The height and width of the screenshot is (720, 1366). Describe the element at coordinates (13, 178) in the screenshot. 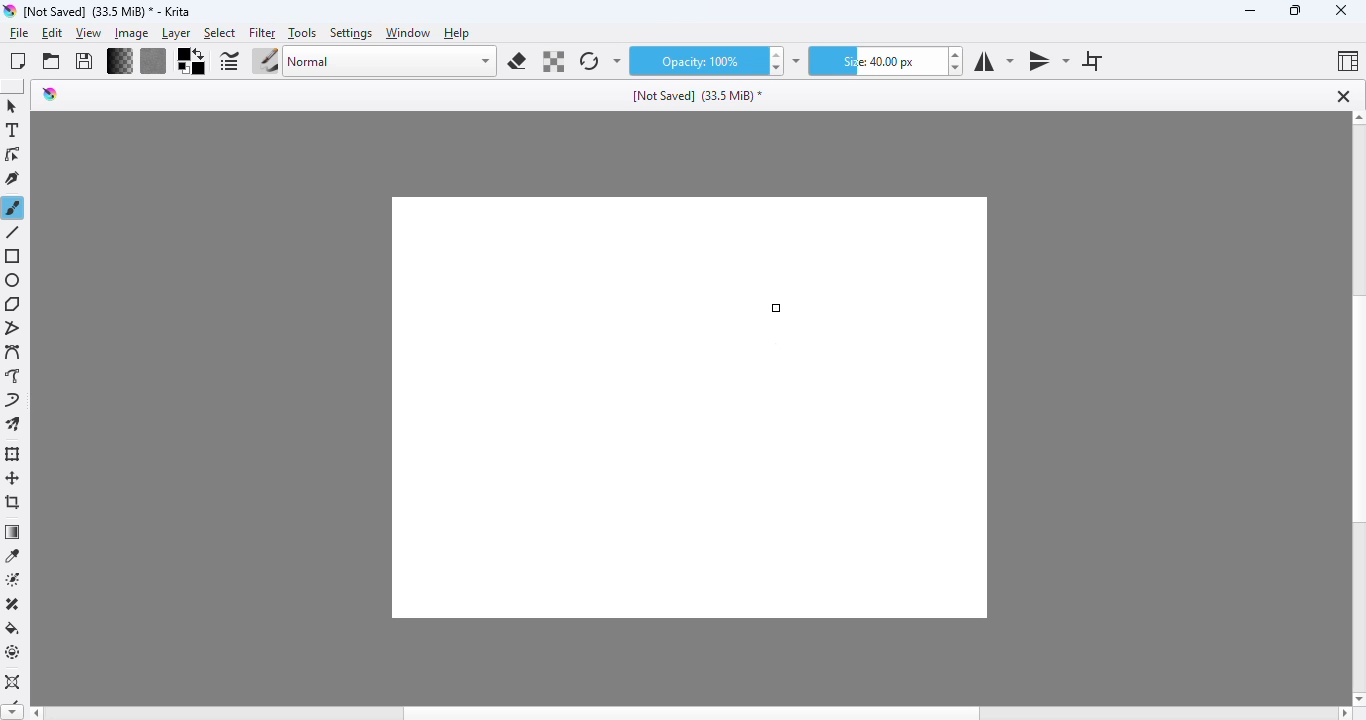

I see `calligraphy` at that location.